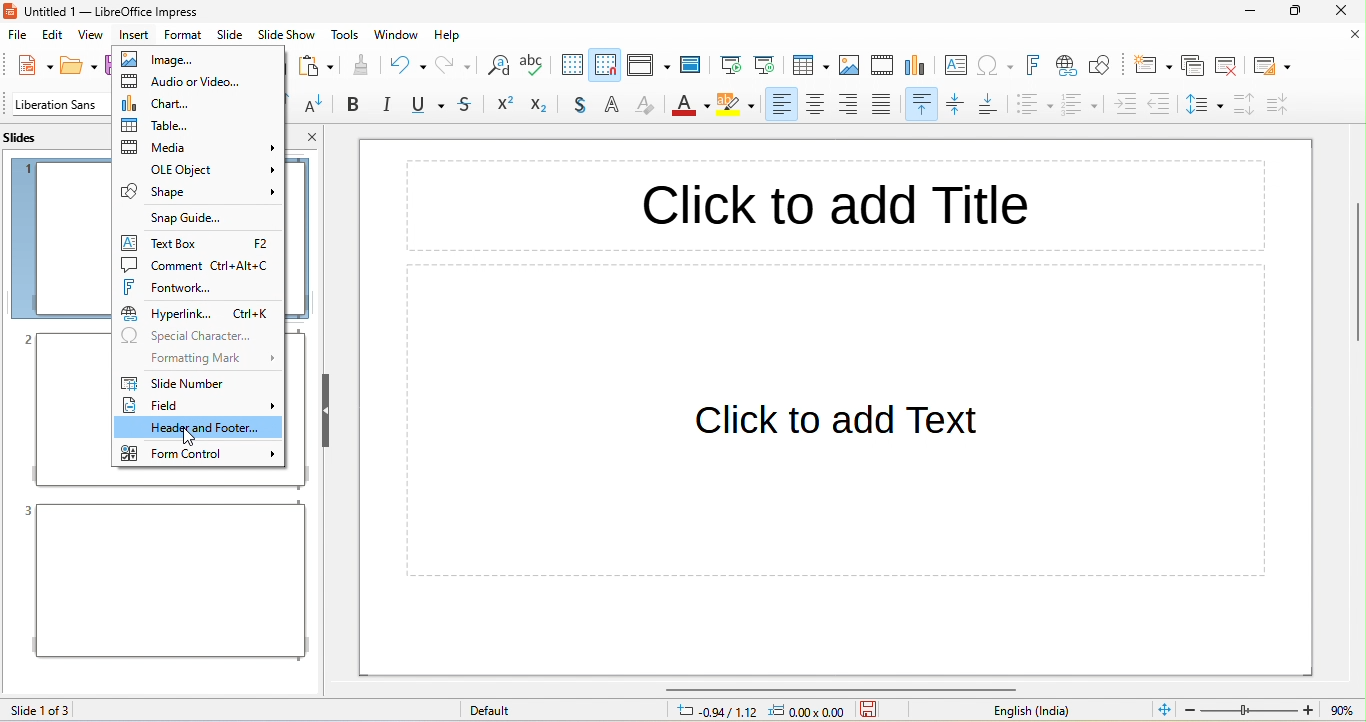  I want to click on new slide, so click(1151, 65).